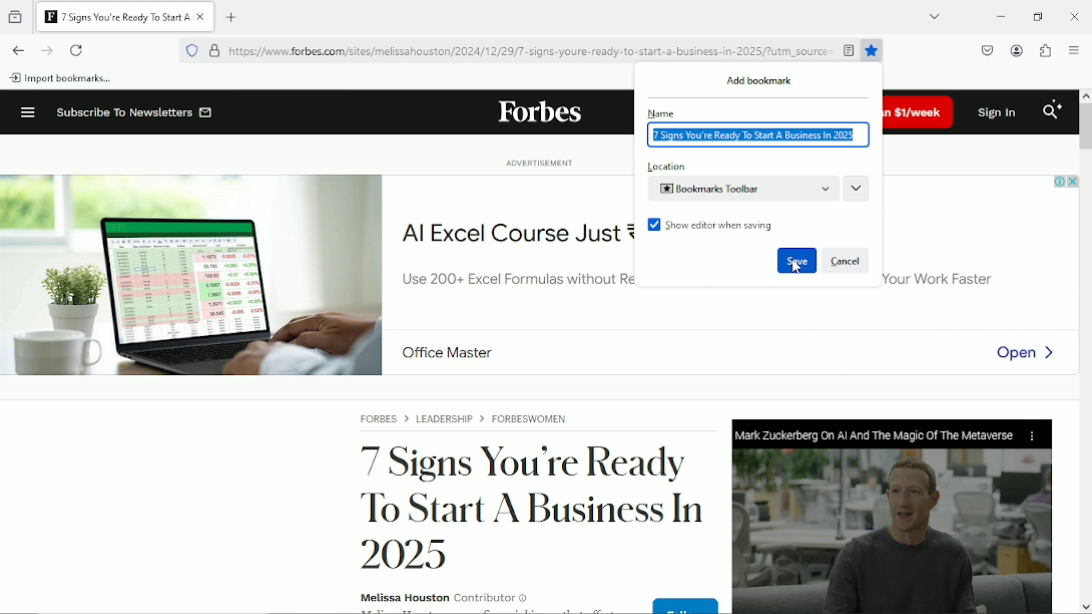 The height and width of the screenshot is (614, 1092). I want to click on view recent browsing, so click(15, 16).